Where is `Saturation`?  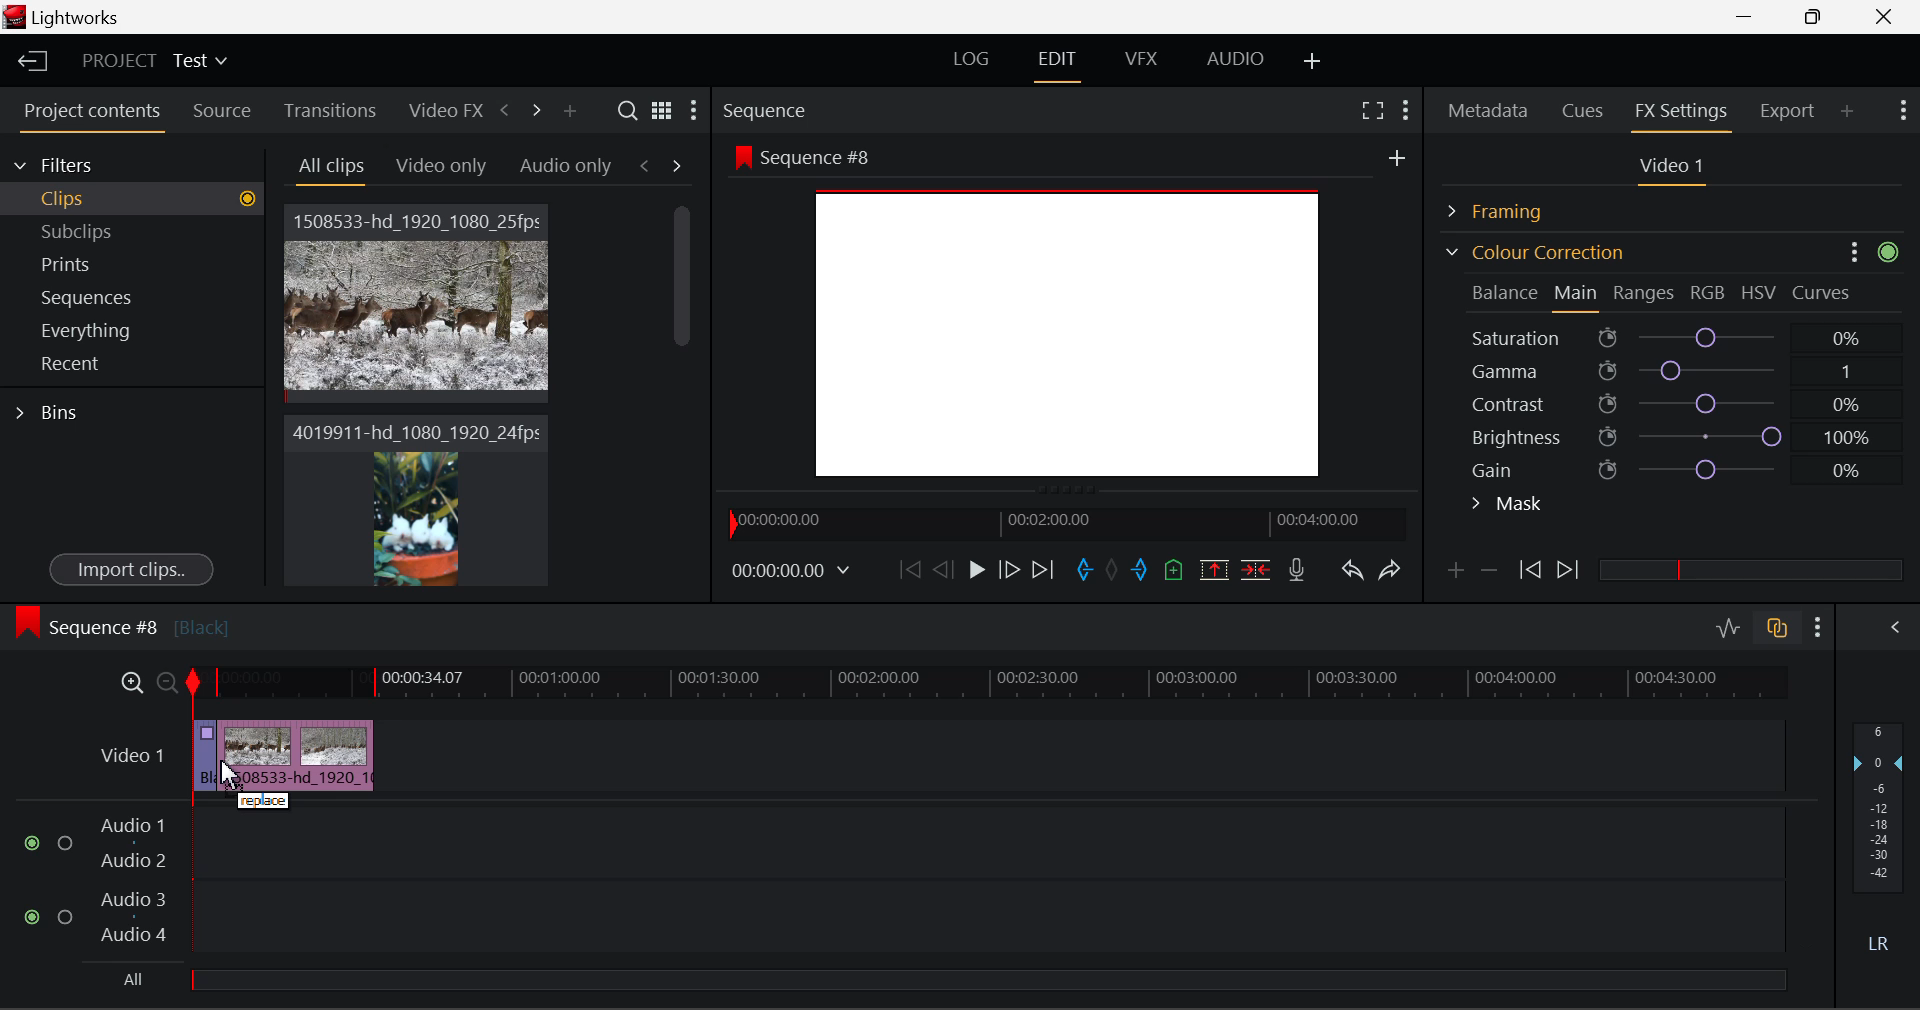
Saturation is located at coordinates (1669, 334).